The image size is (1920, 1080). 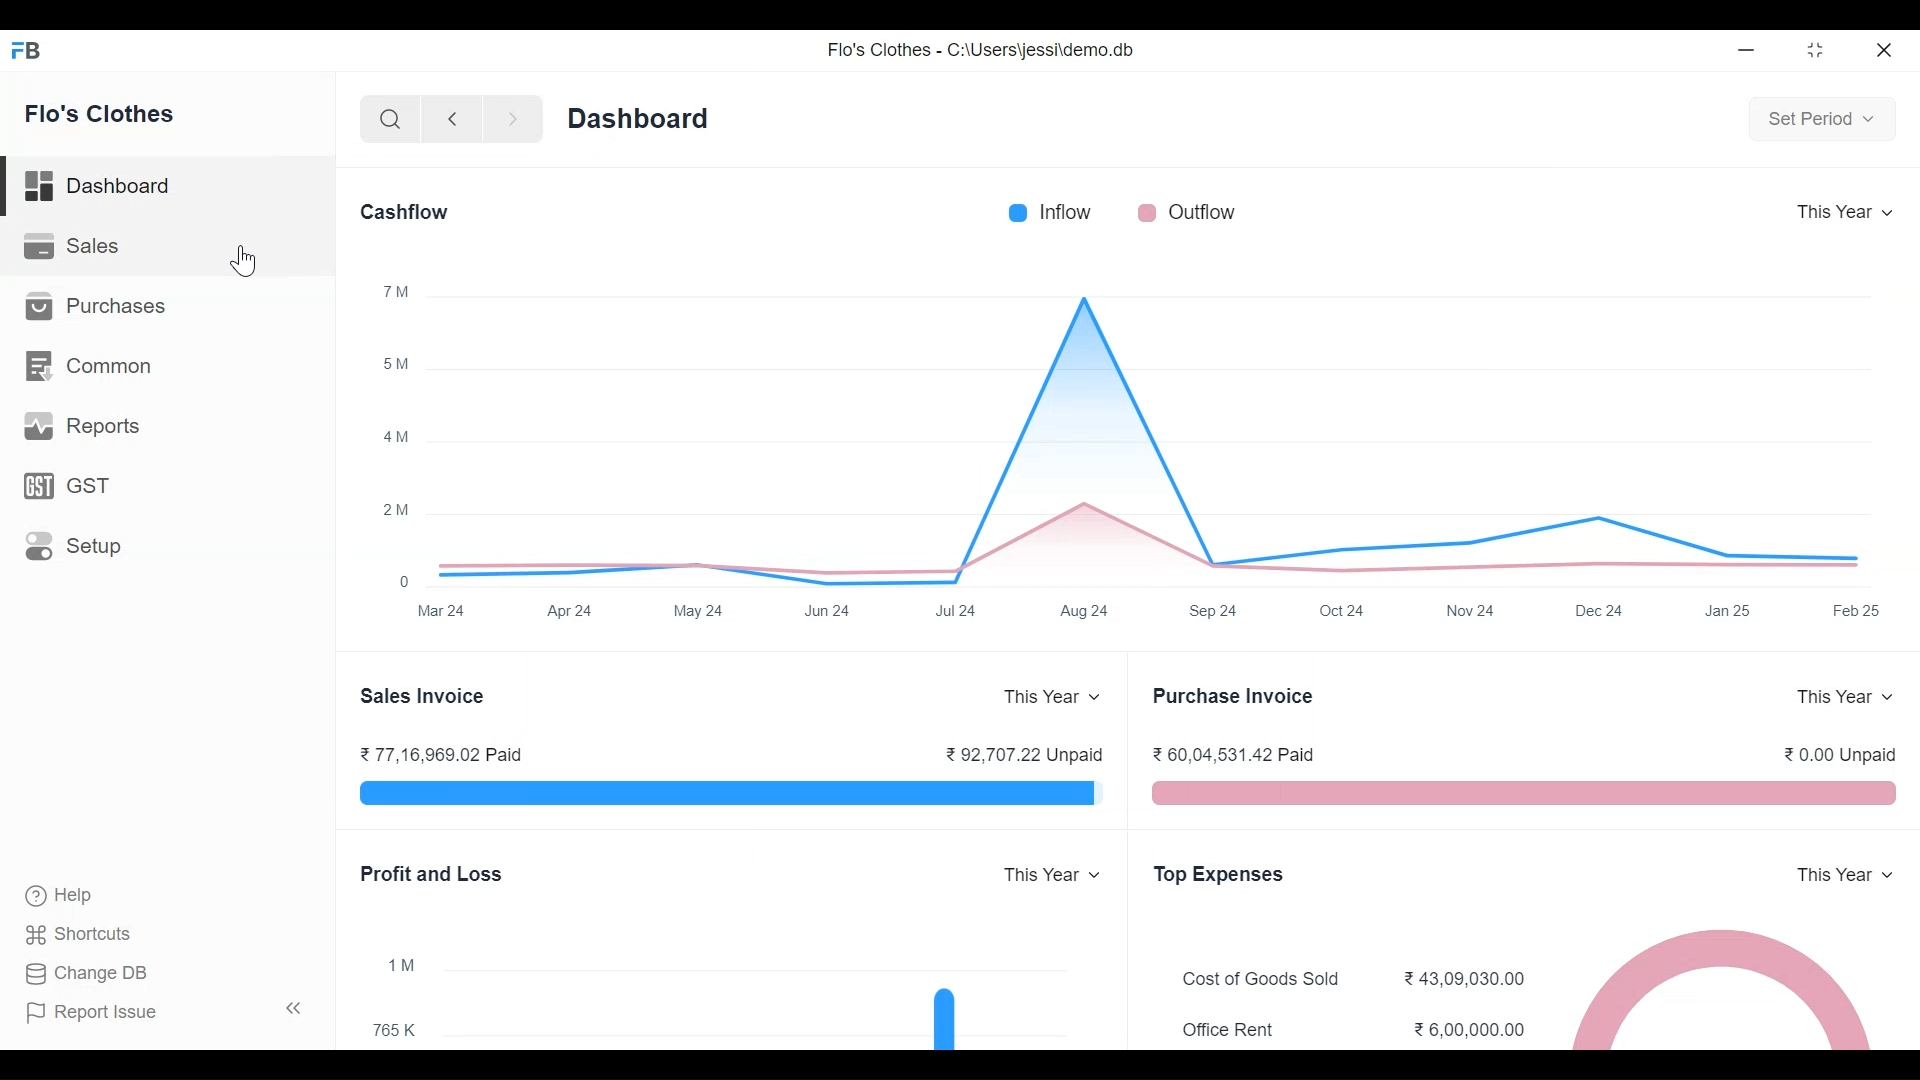 I want to click on 5M, so click(x=396, y=362).